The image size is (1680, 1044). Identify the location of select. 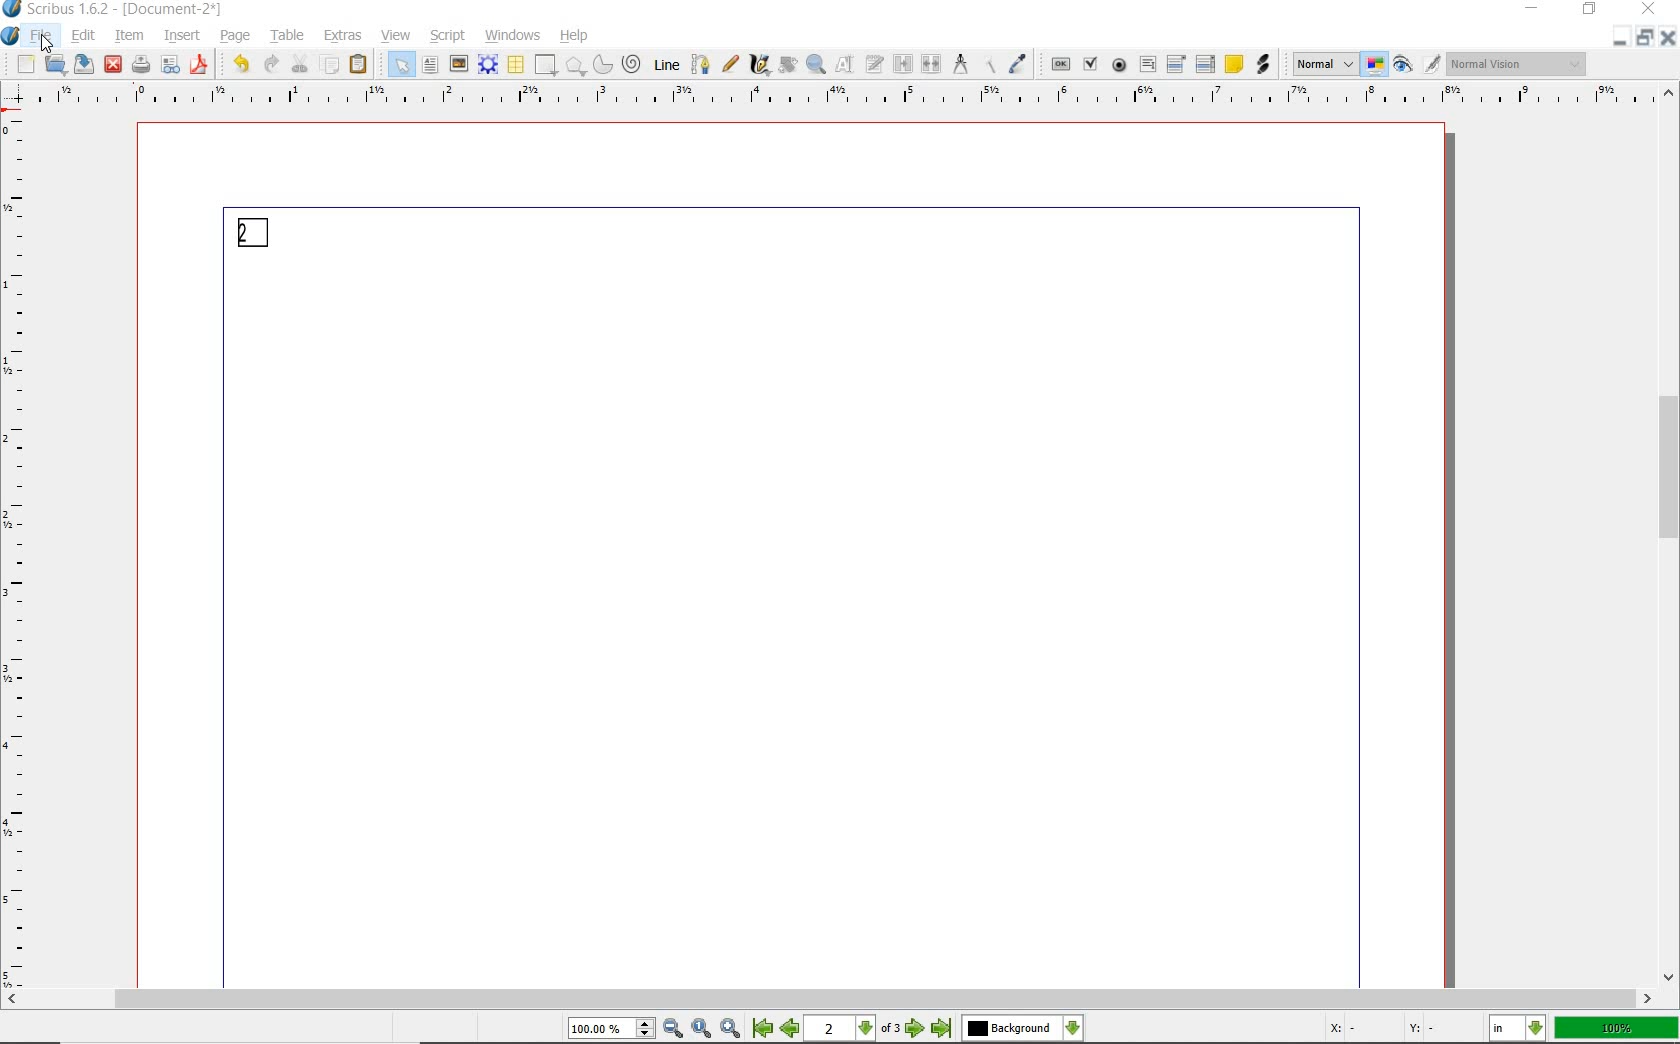
(402, 69).